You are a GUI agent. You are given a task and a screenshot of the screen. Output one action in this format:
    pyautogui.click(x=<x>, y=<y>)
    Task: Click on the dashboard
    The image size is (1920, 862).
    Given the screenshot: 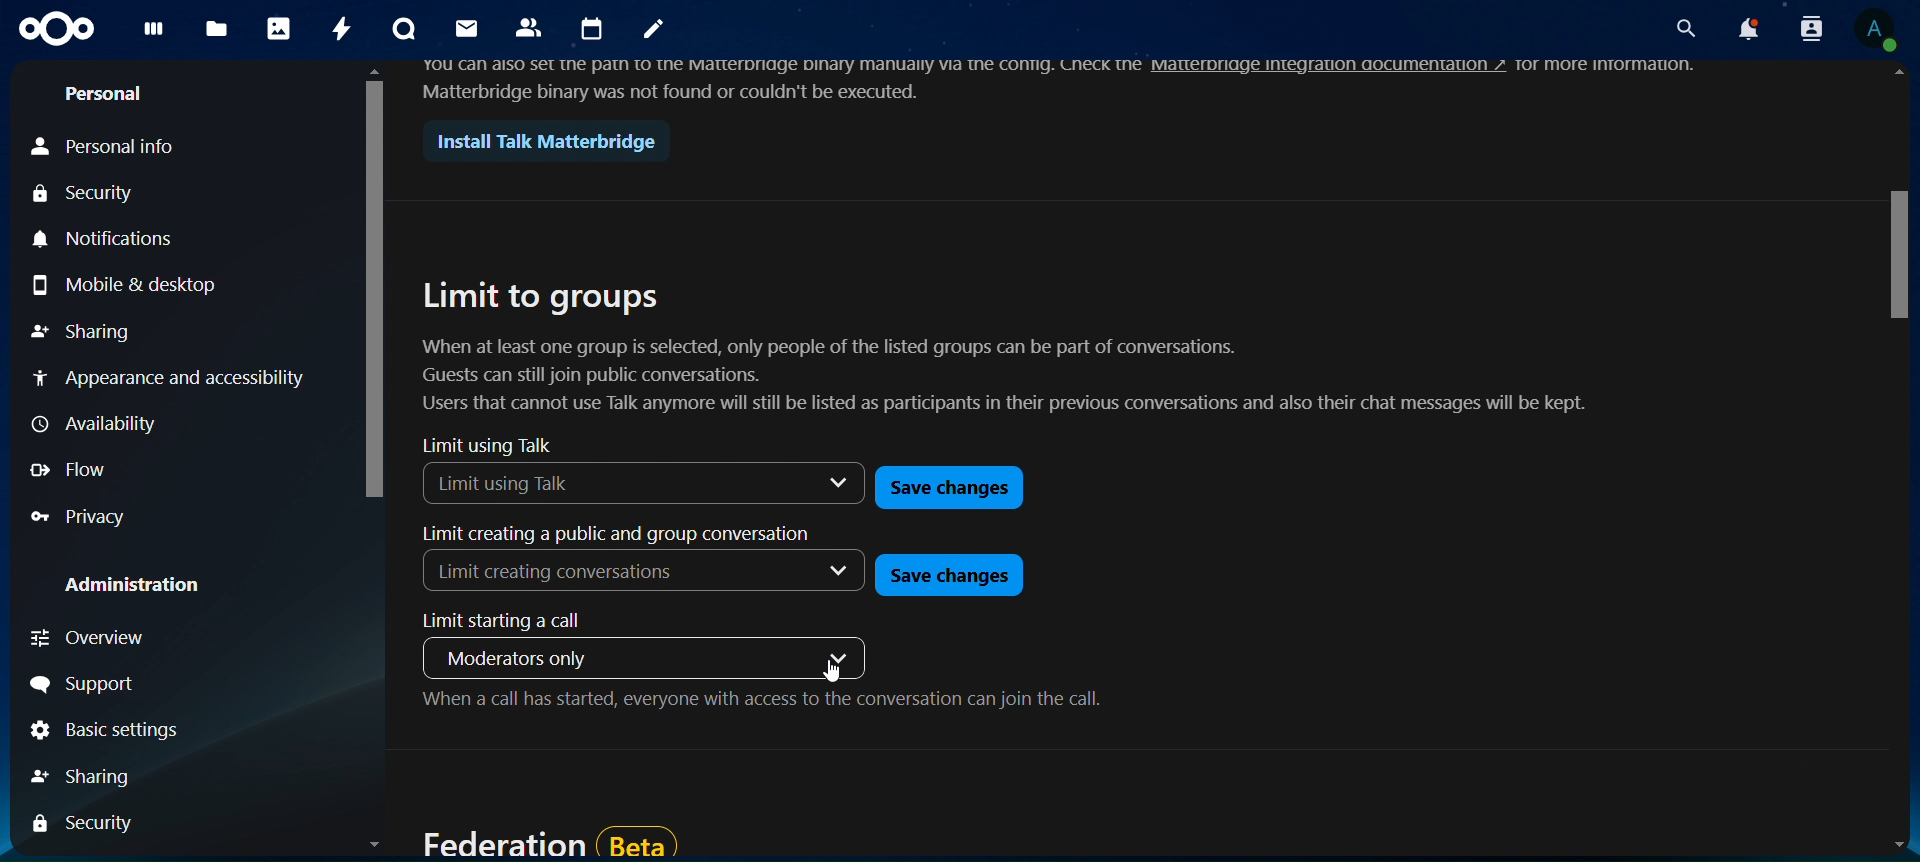 What is the action you would take?
    pyautogui.click(x=157, y=34)
    